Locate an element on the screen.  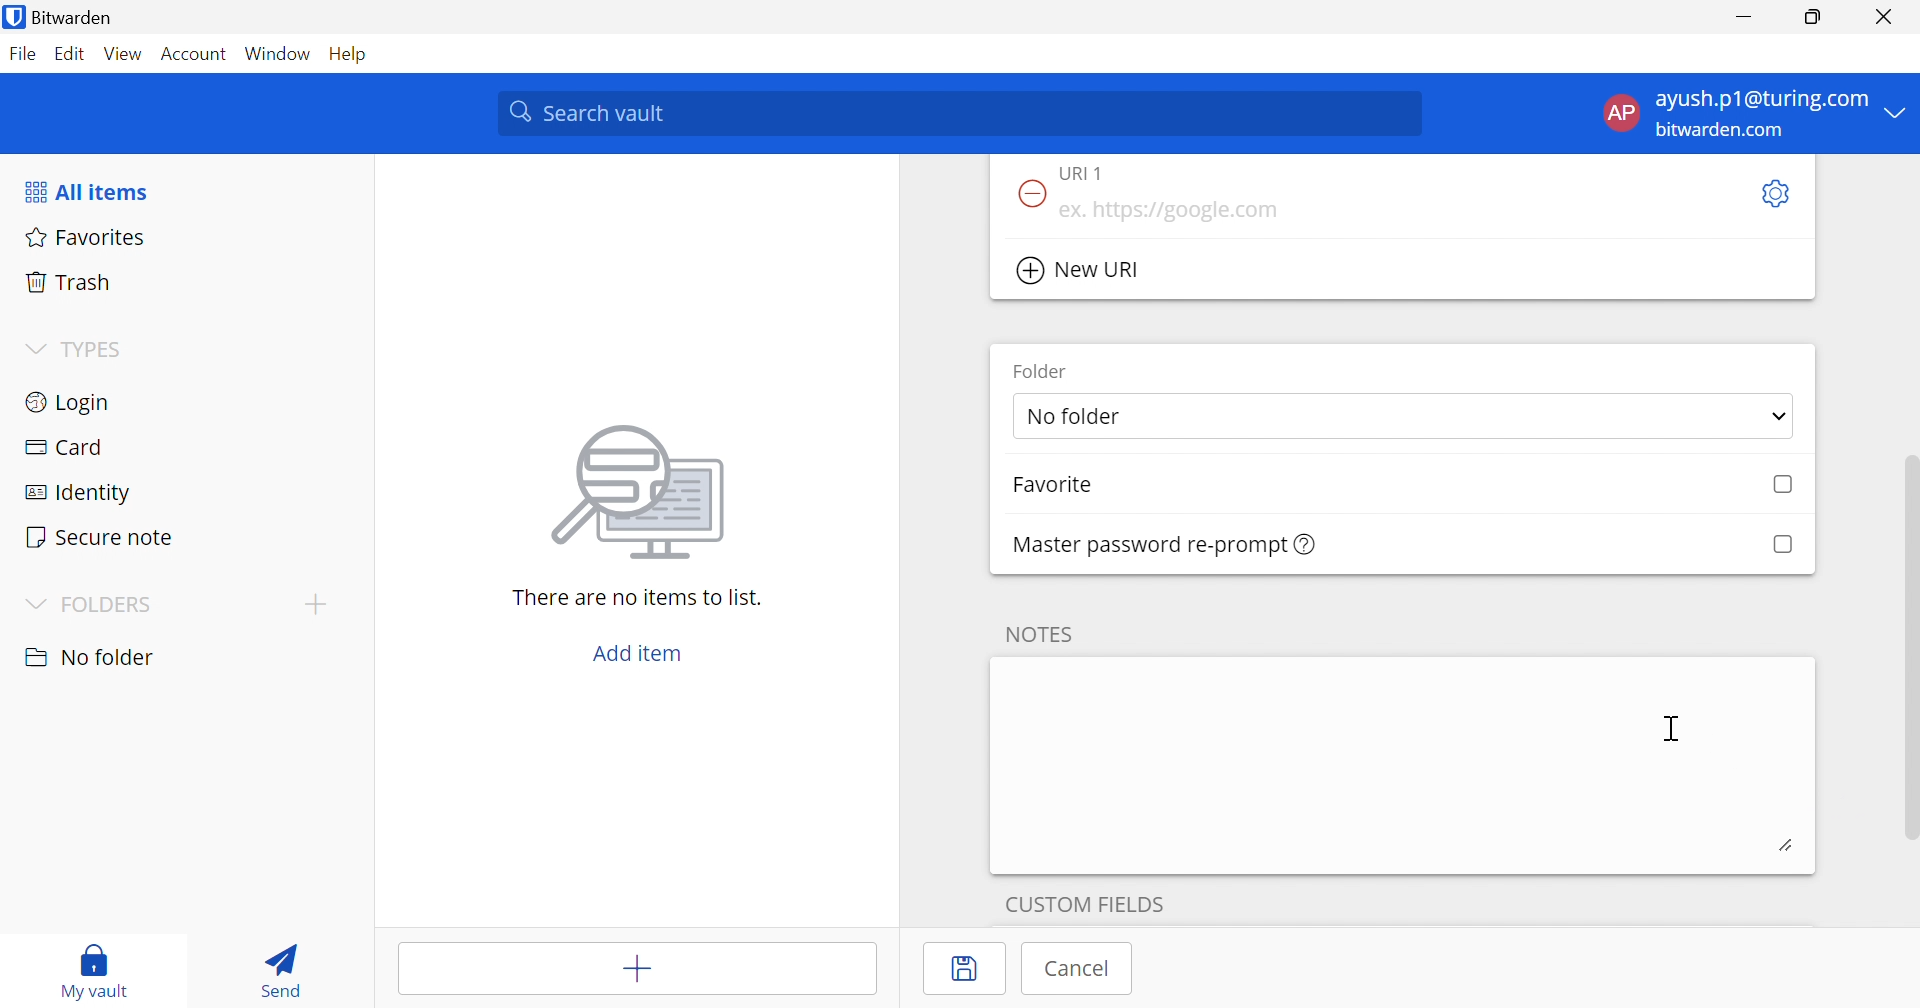
Identity is located at coordinates (81, 494).